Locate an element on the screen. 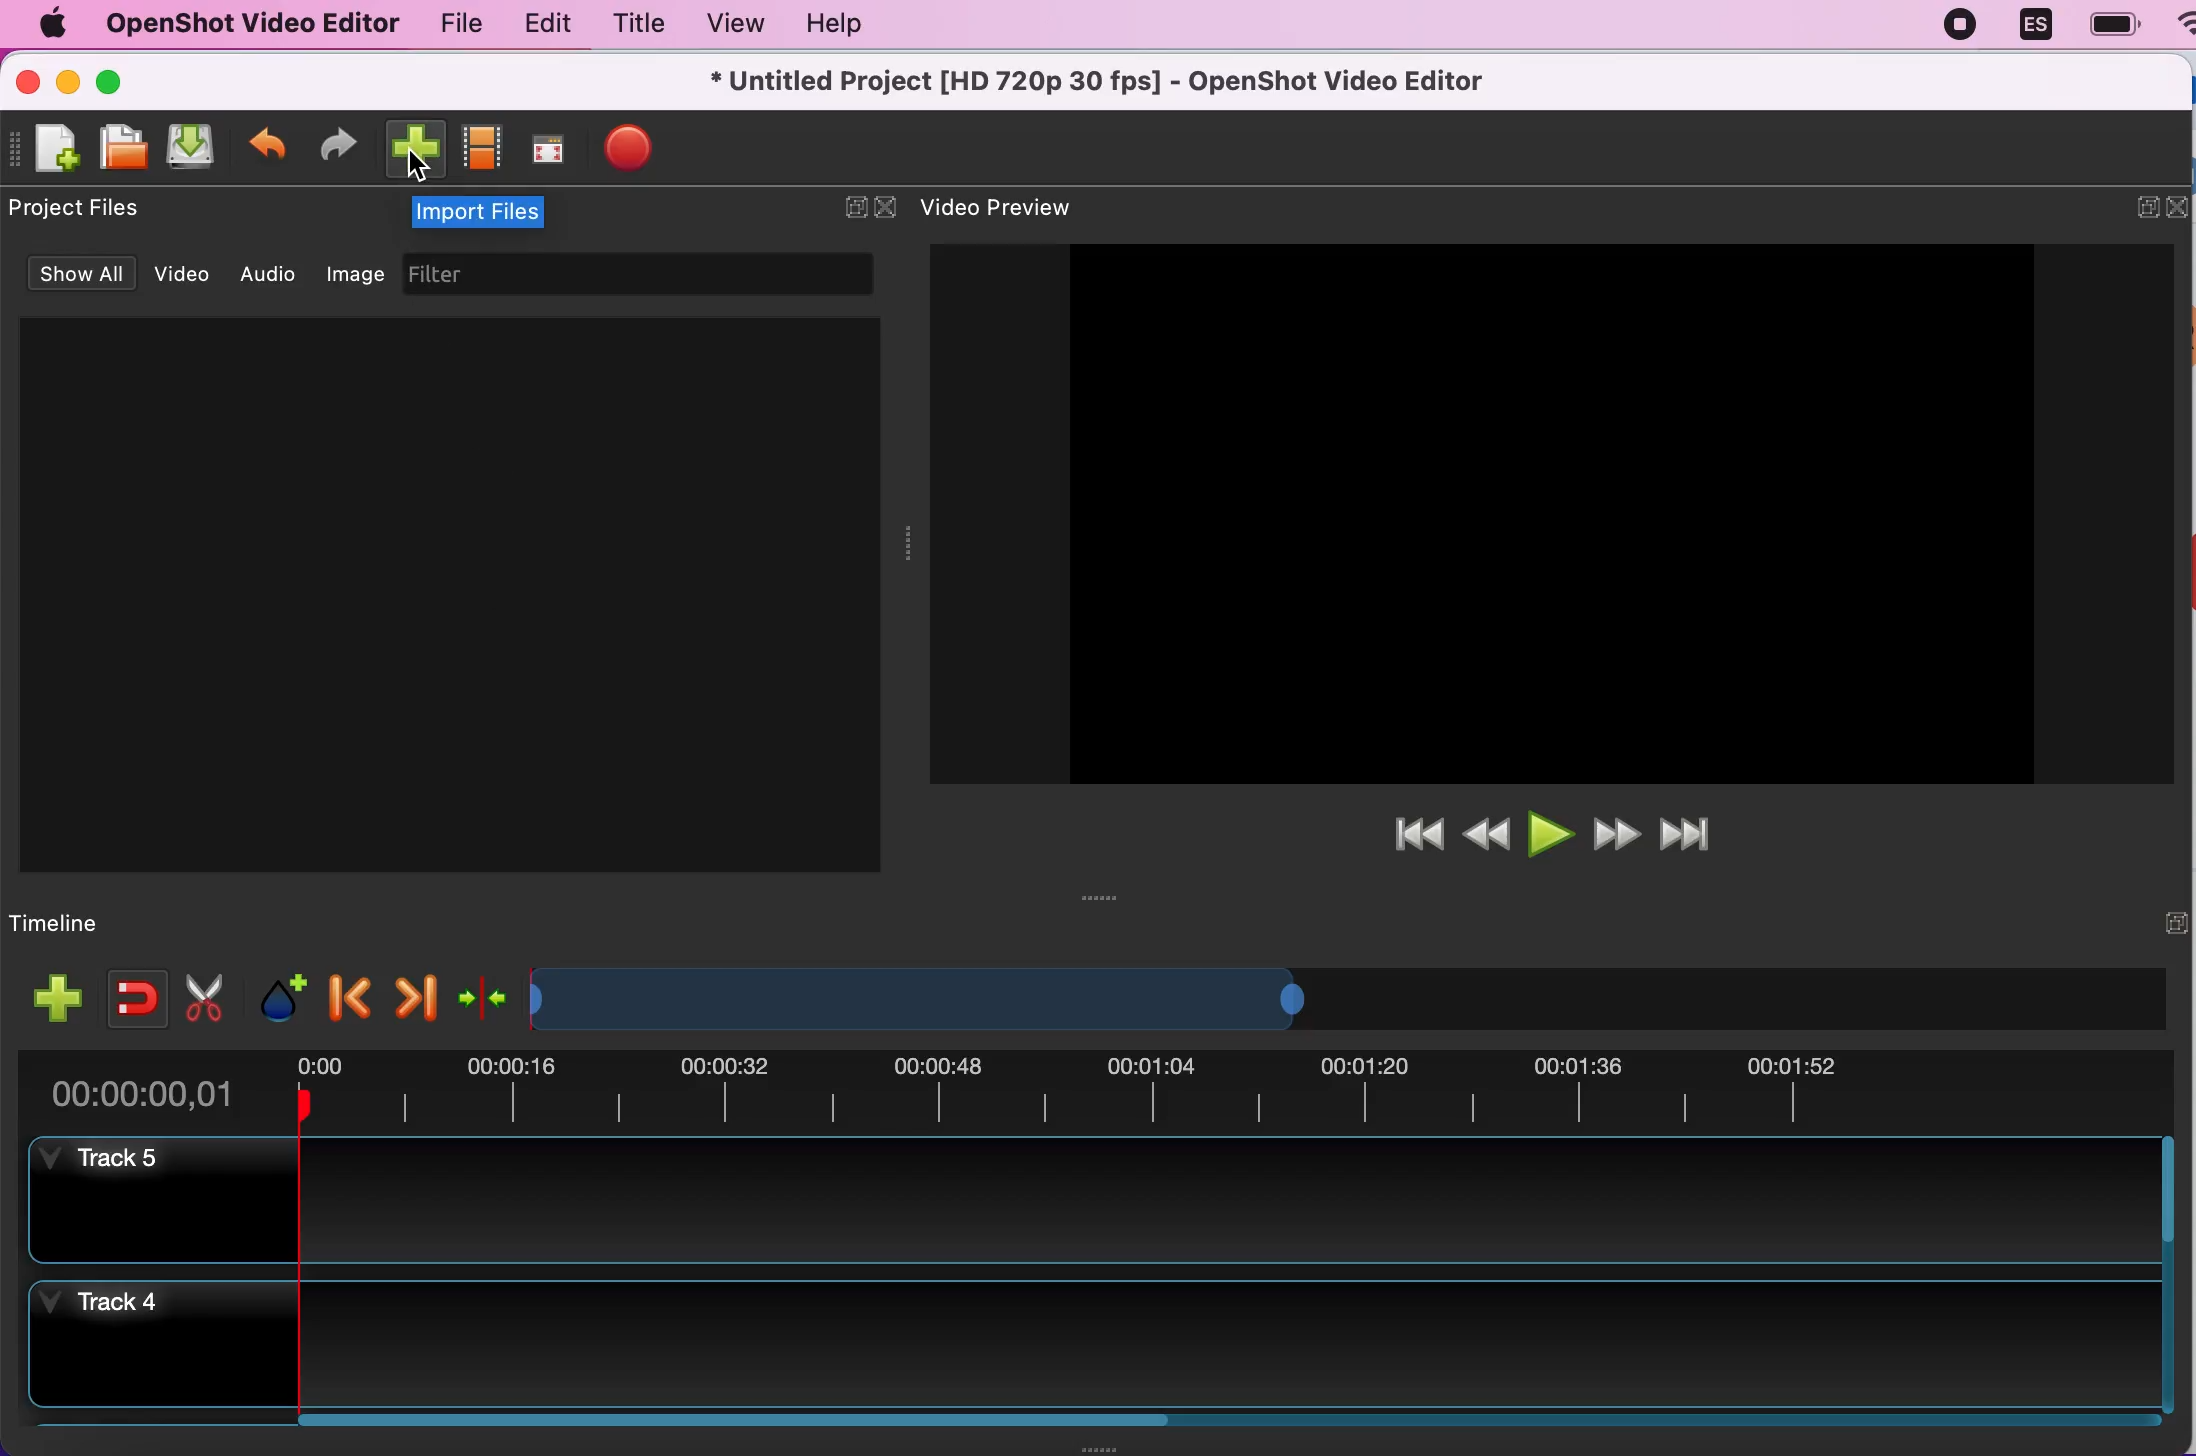 This screenshot has height=1456, width=2196. time duration is located at coordinates (1088, 1093).